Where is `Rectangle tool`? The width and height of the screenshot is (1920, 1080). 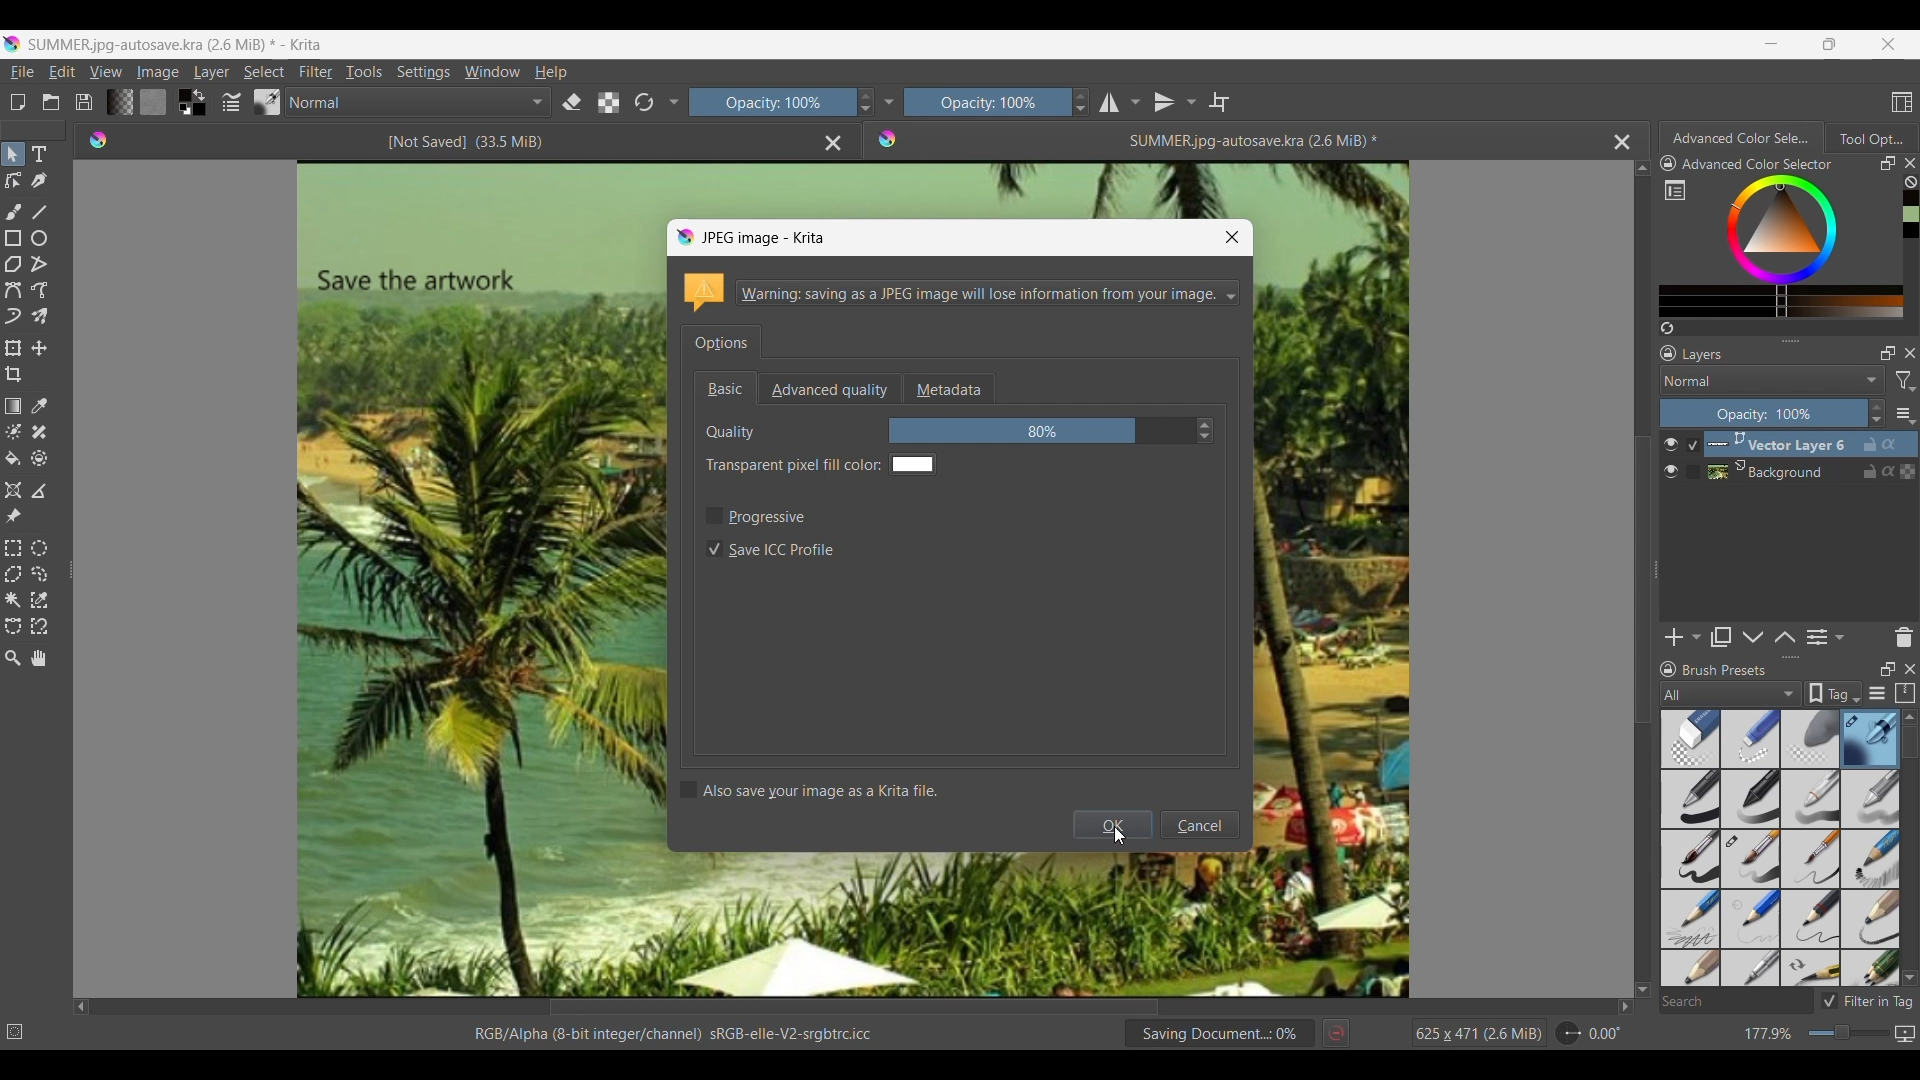 Rectangle tool is located at coordinates (13, 238).